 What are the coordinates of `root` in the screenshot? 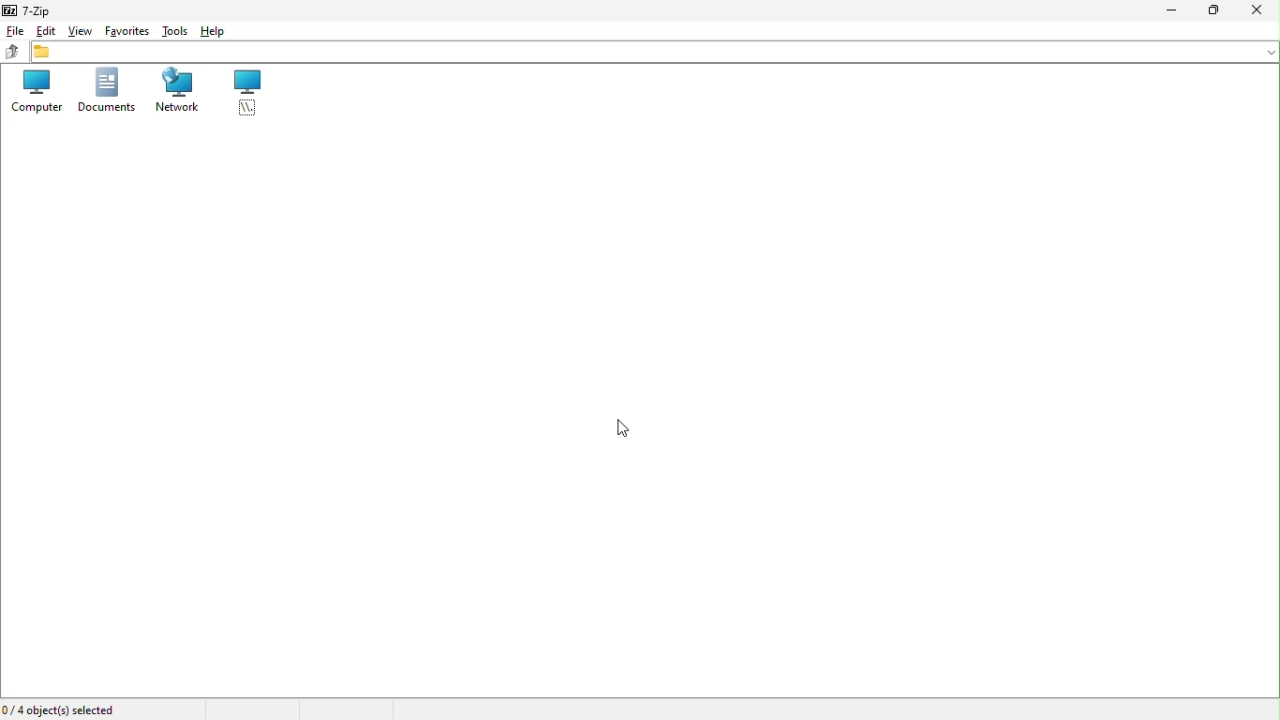 It's located at (241, 92).